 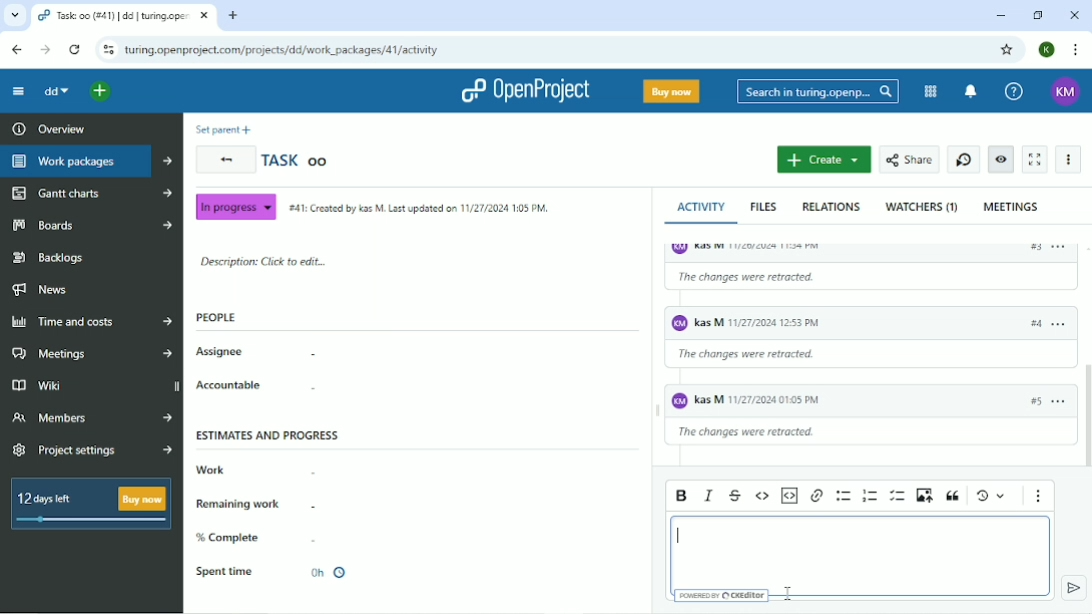 What do you see at coordinates (16, 50) in the screenshot?
I see `Back` at bounding box center [16, 50].